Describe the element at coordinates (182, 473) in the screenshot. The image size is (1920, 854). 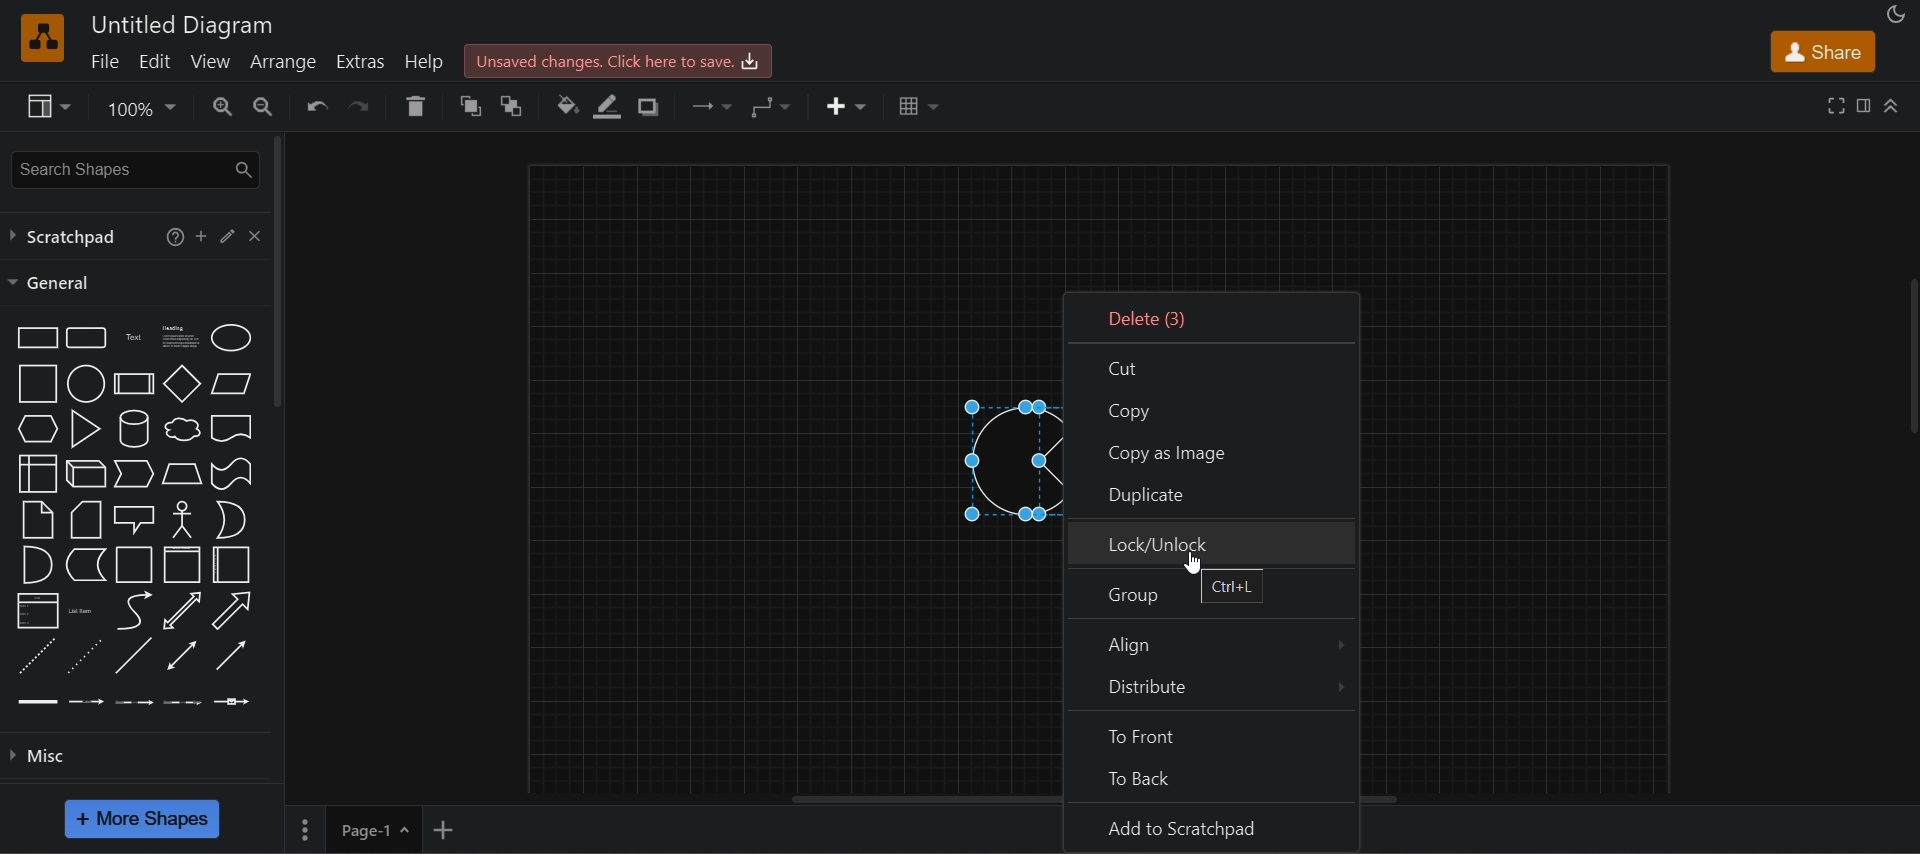
I see `trapezoid` at that location.